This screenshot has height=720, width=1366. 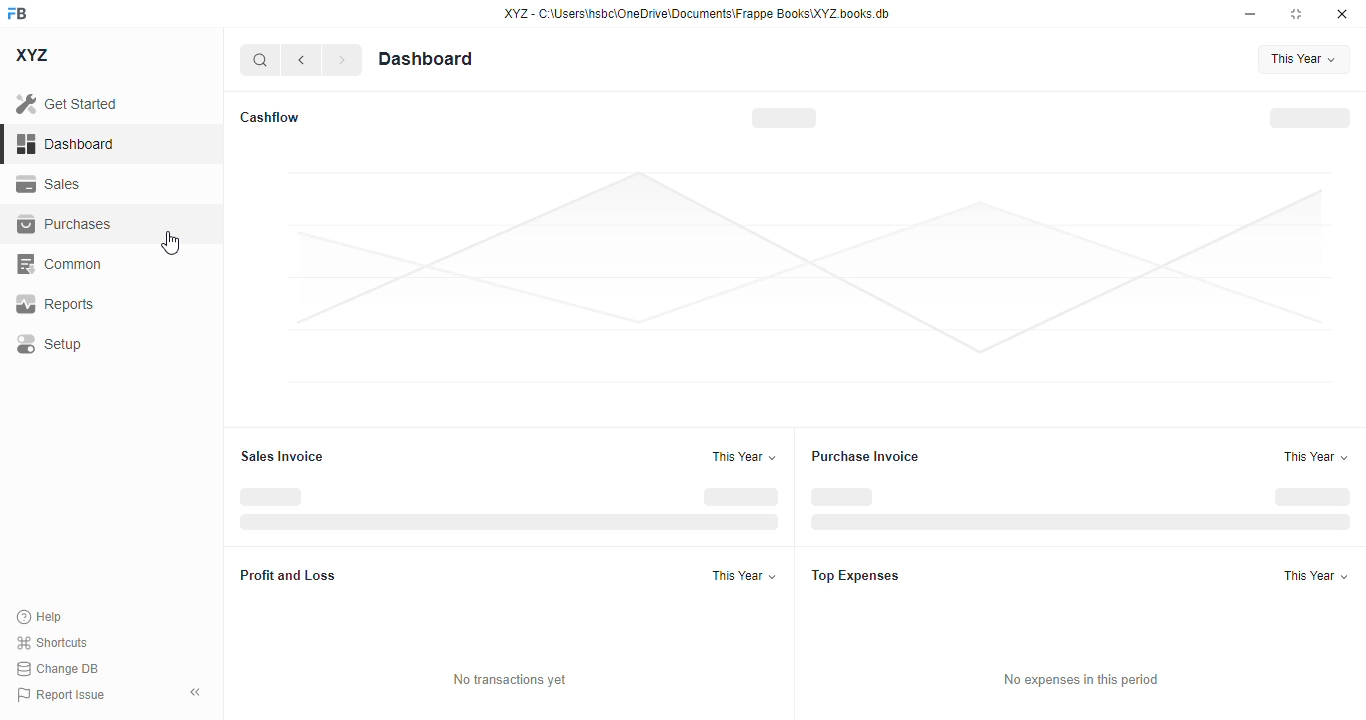 I want to click on FB - logo, so click(x=17, y=13).